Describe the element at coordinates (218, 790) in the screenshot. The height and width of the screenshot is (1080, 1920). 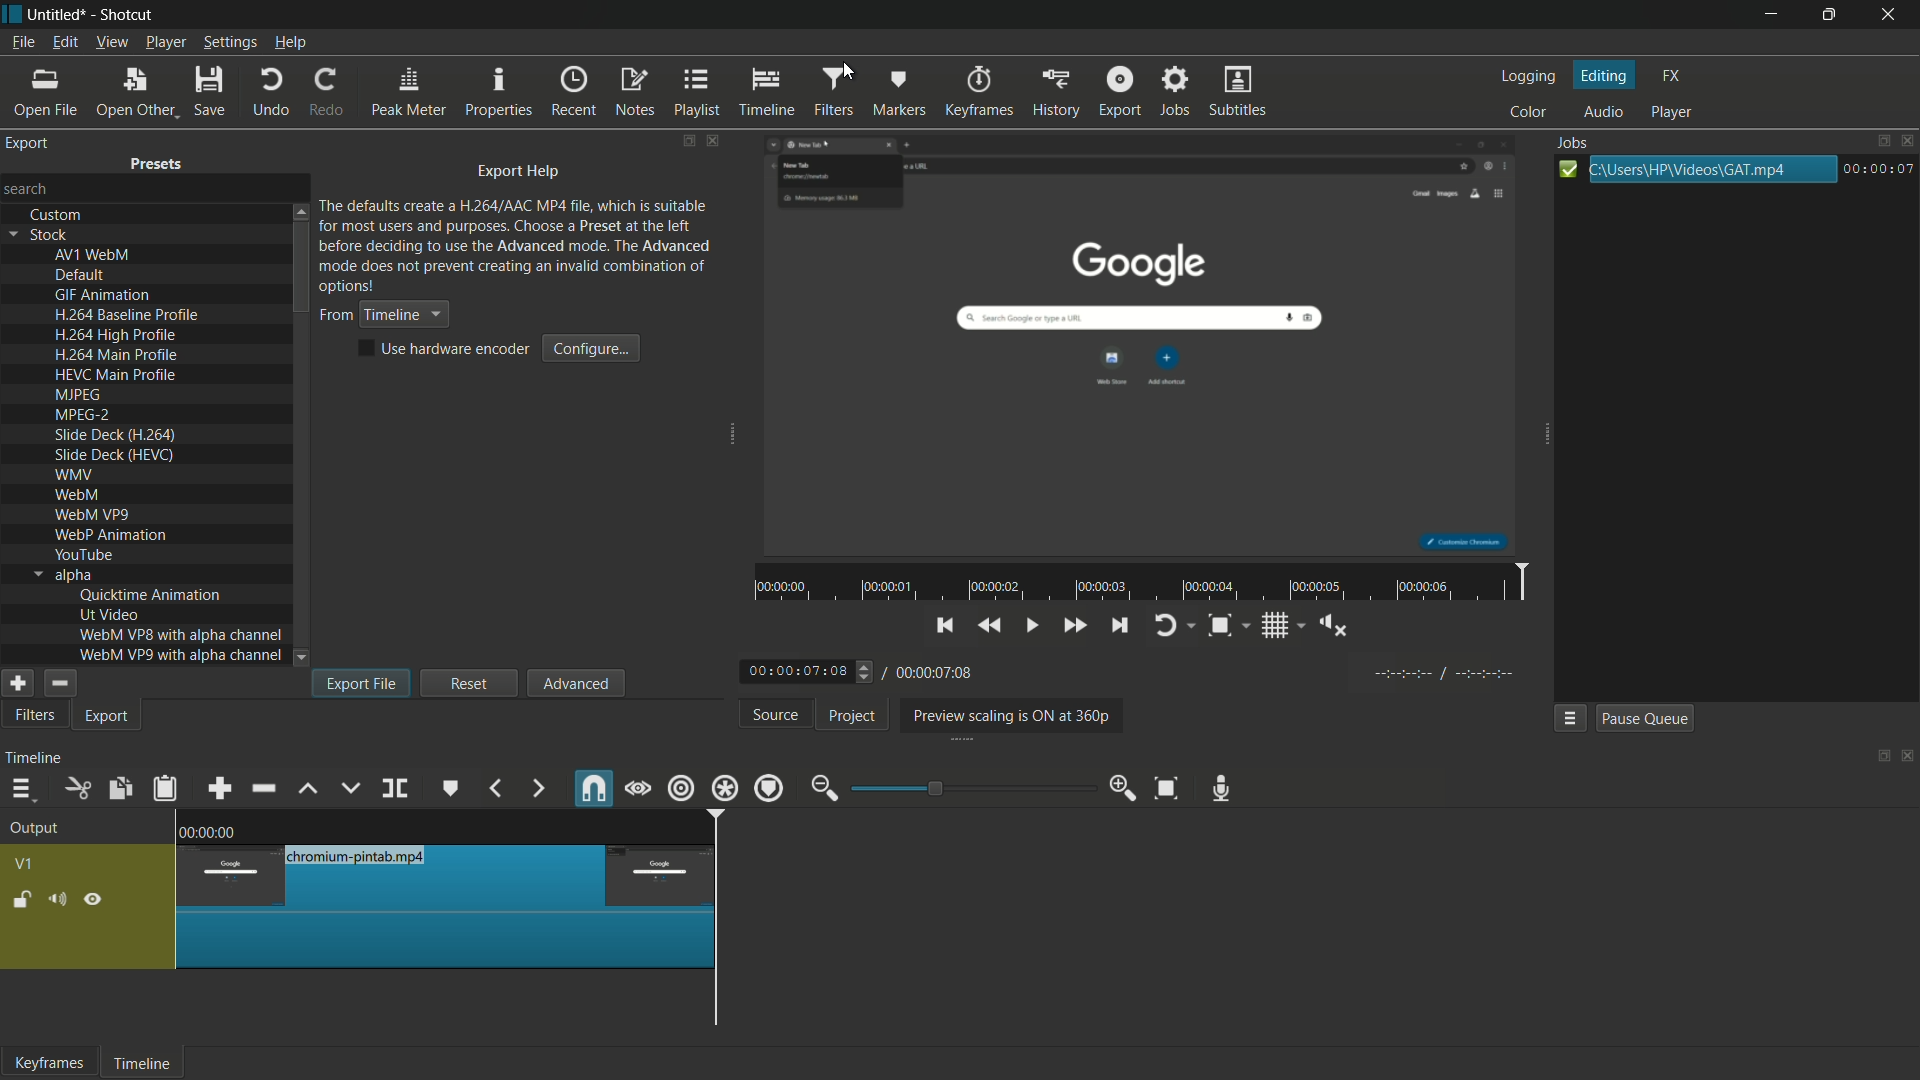
I see `append` at that location.